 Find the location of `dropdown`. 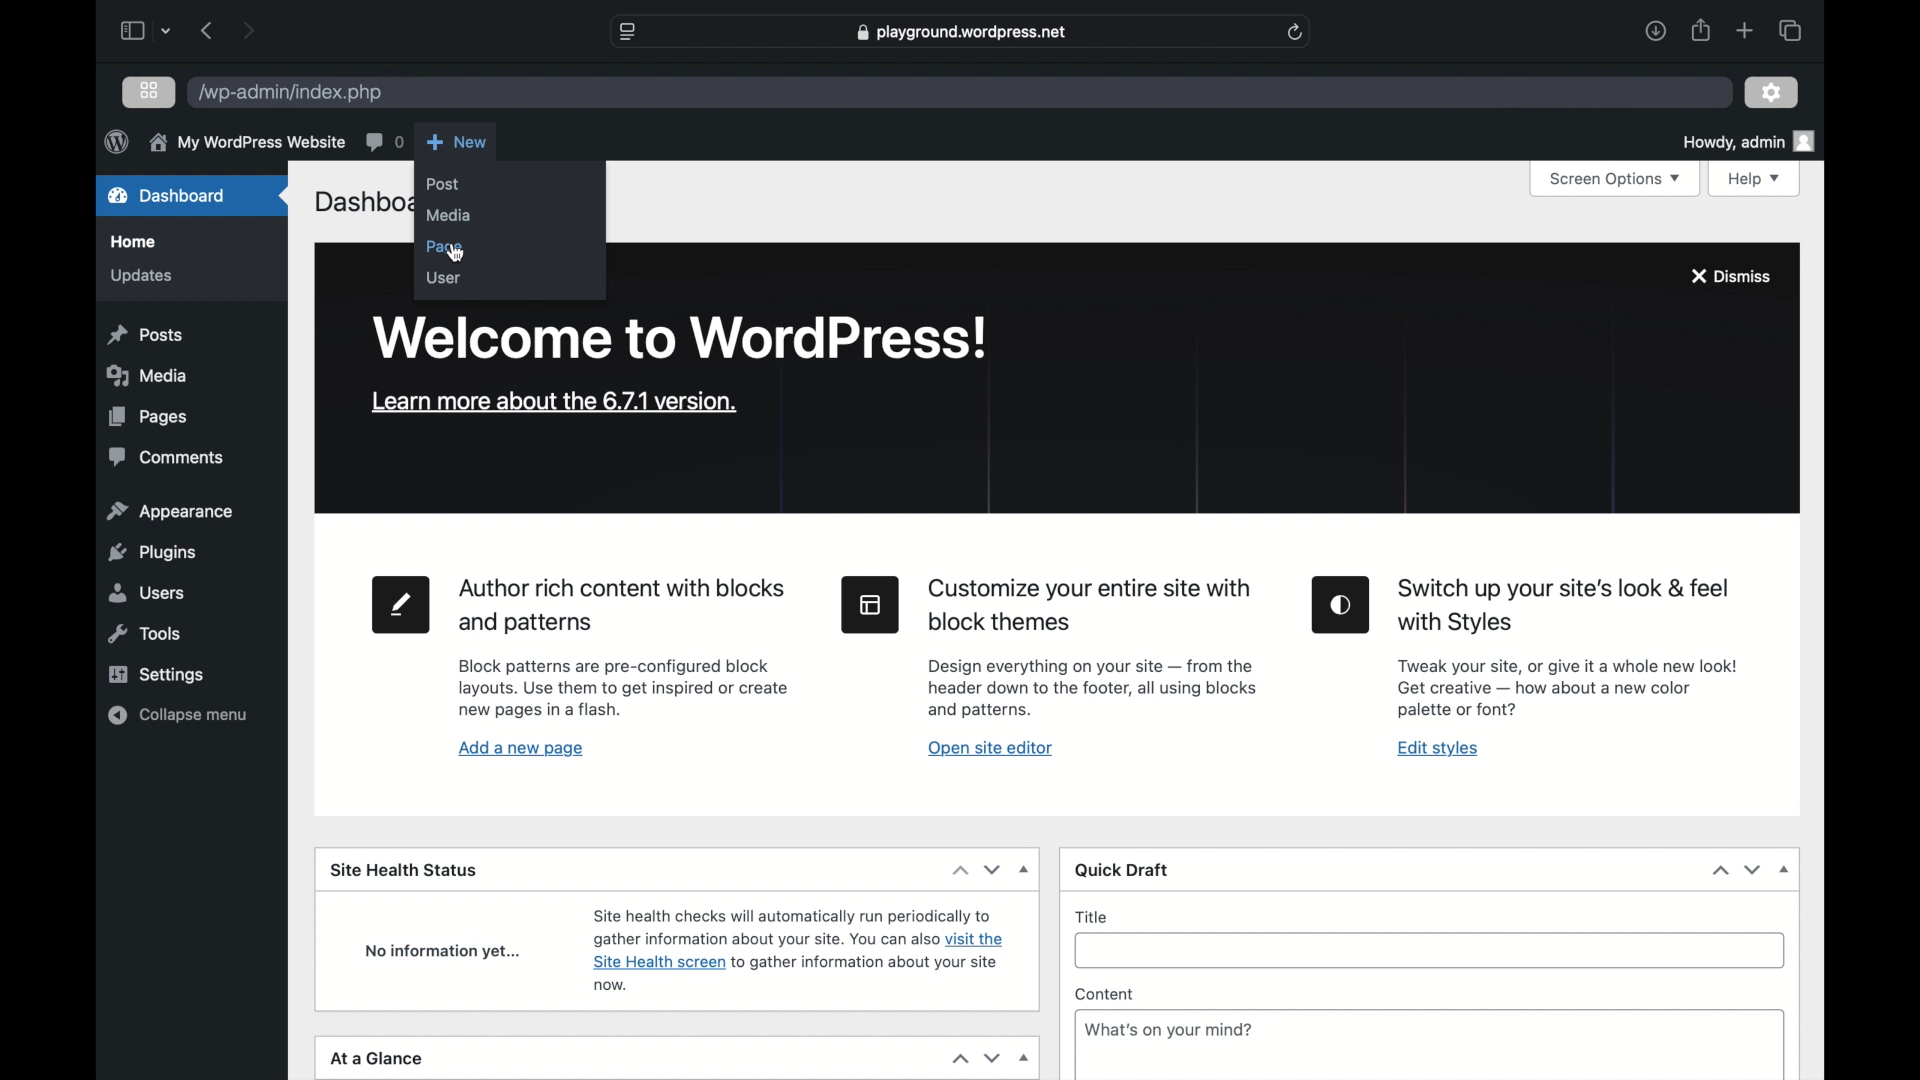

dropdown is located at coordinates (977, 868).